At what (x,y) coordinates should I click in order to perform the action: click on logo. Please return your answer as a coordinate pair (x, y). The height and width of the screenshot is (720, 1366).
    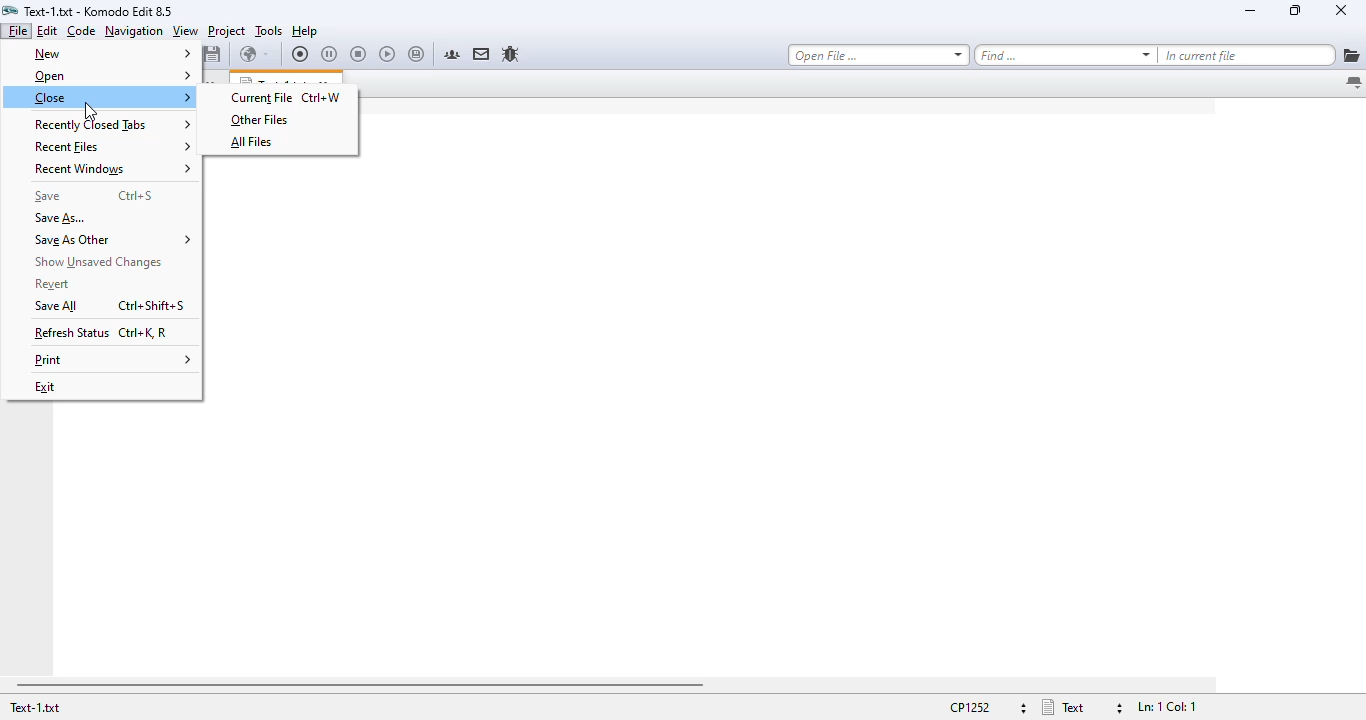
    Looking at the image, I should click on (10, 10).